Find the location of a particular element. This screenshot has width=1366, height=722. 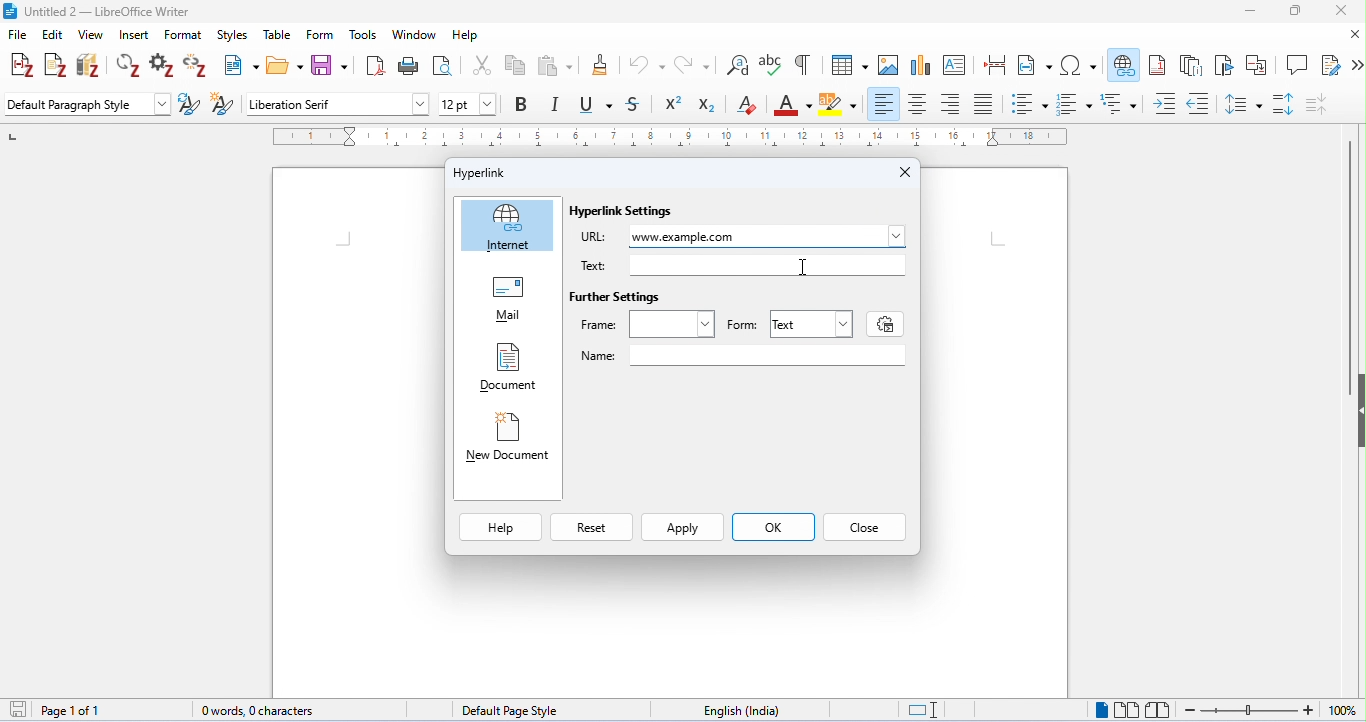

new style from selection is located at coordinates (221, 103).